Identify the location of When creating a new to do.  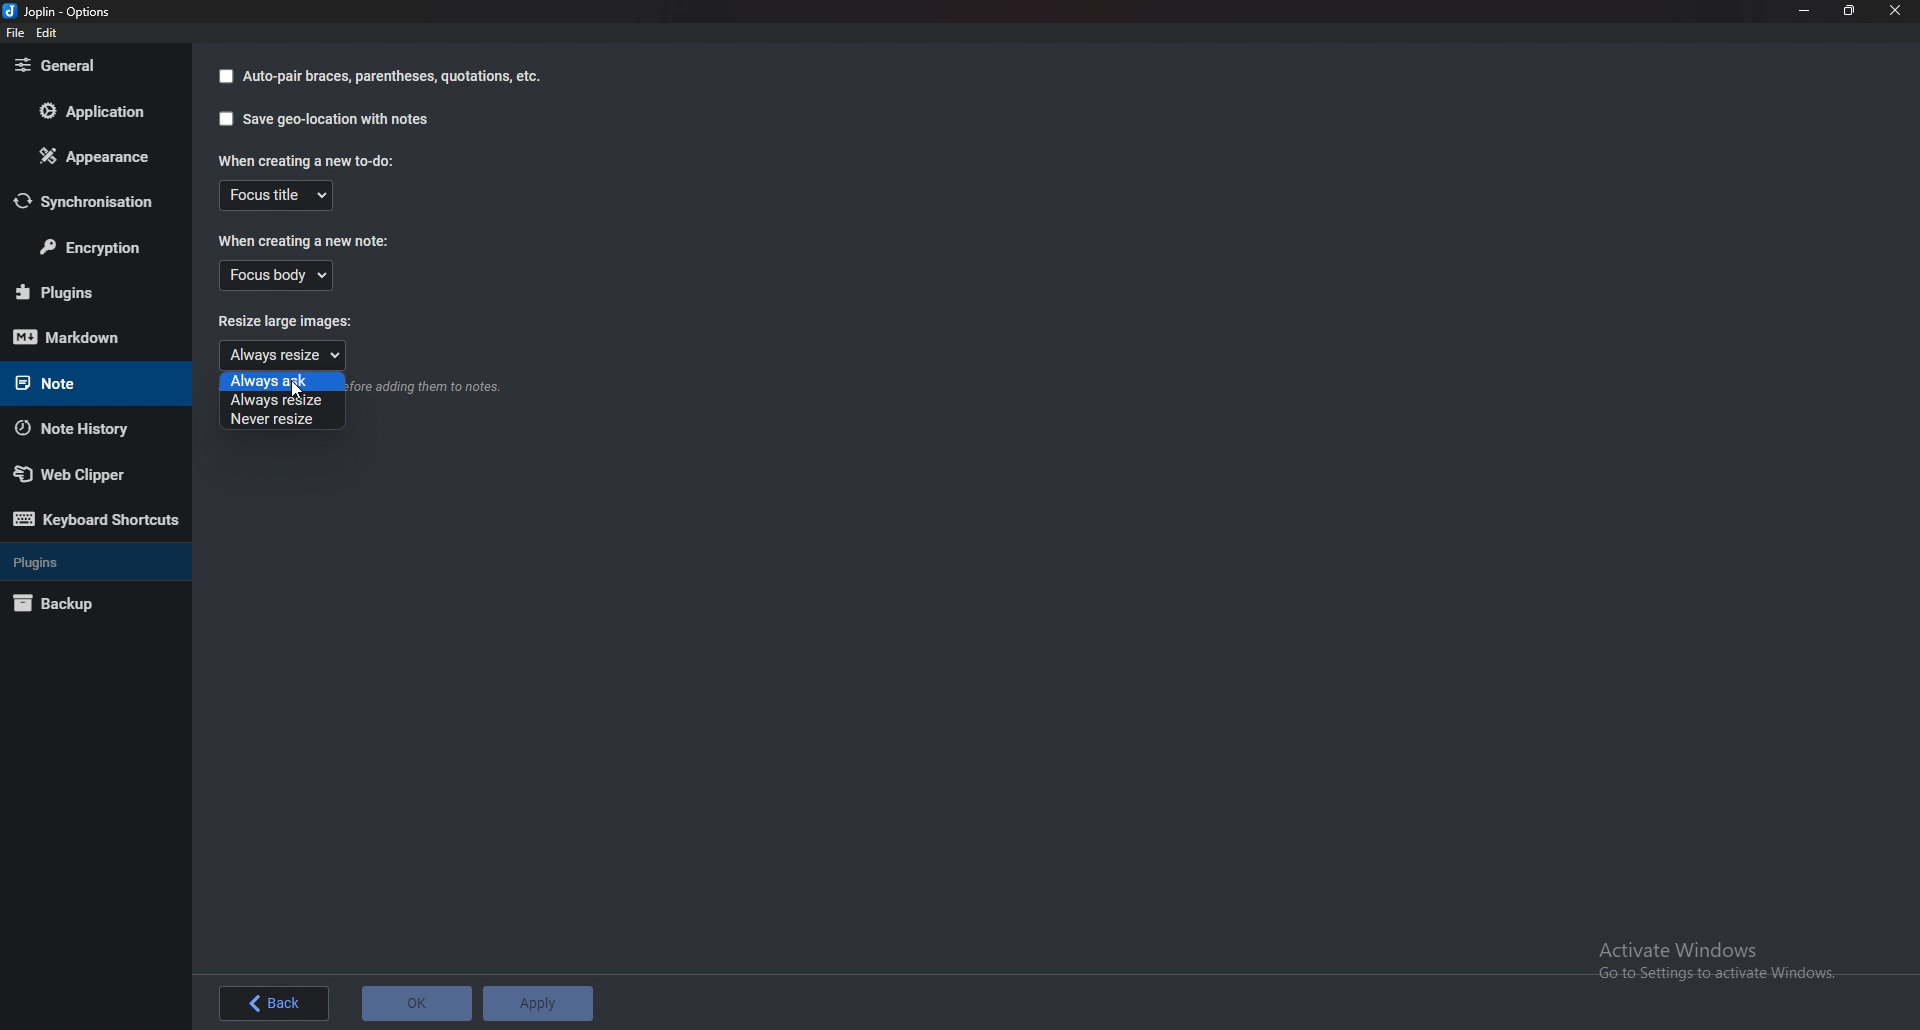
(305, 160).